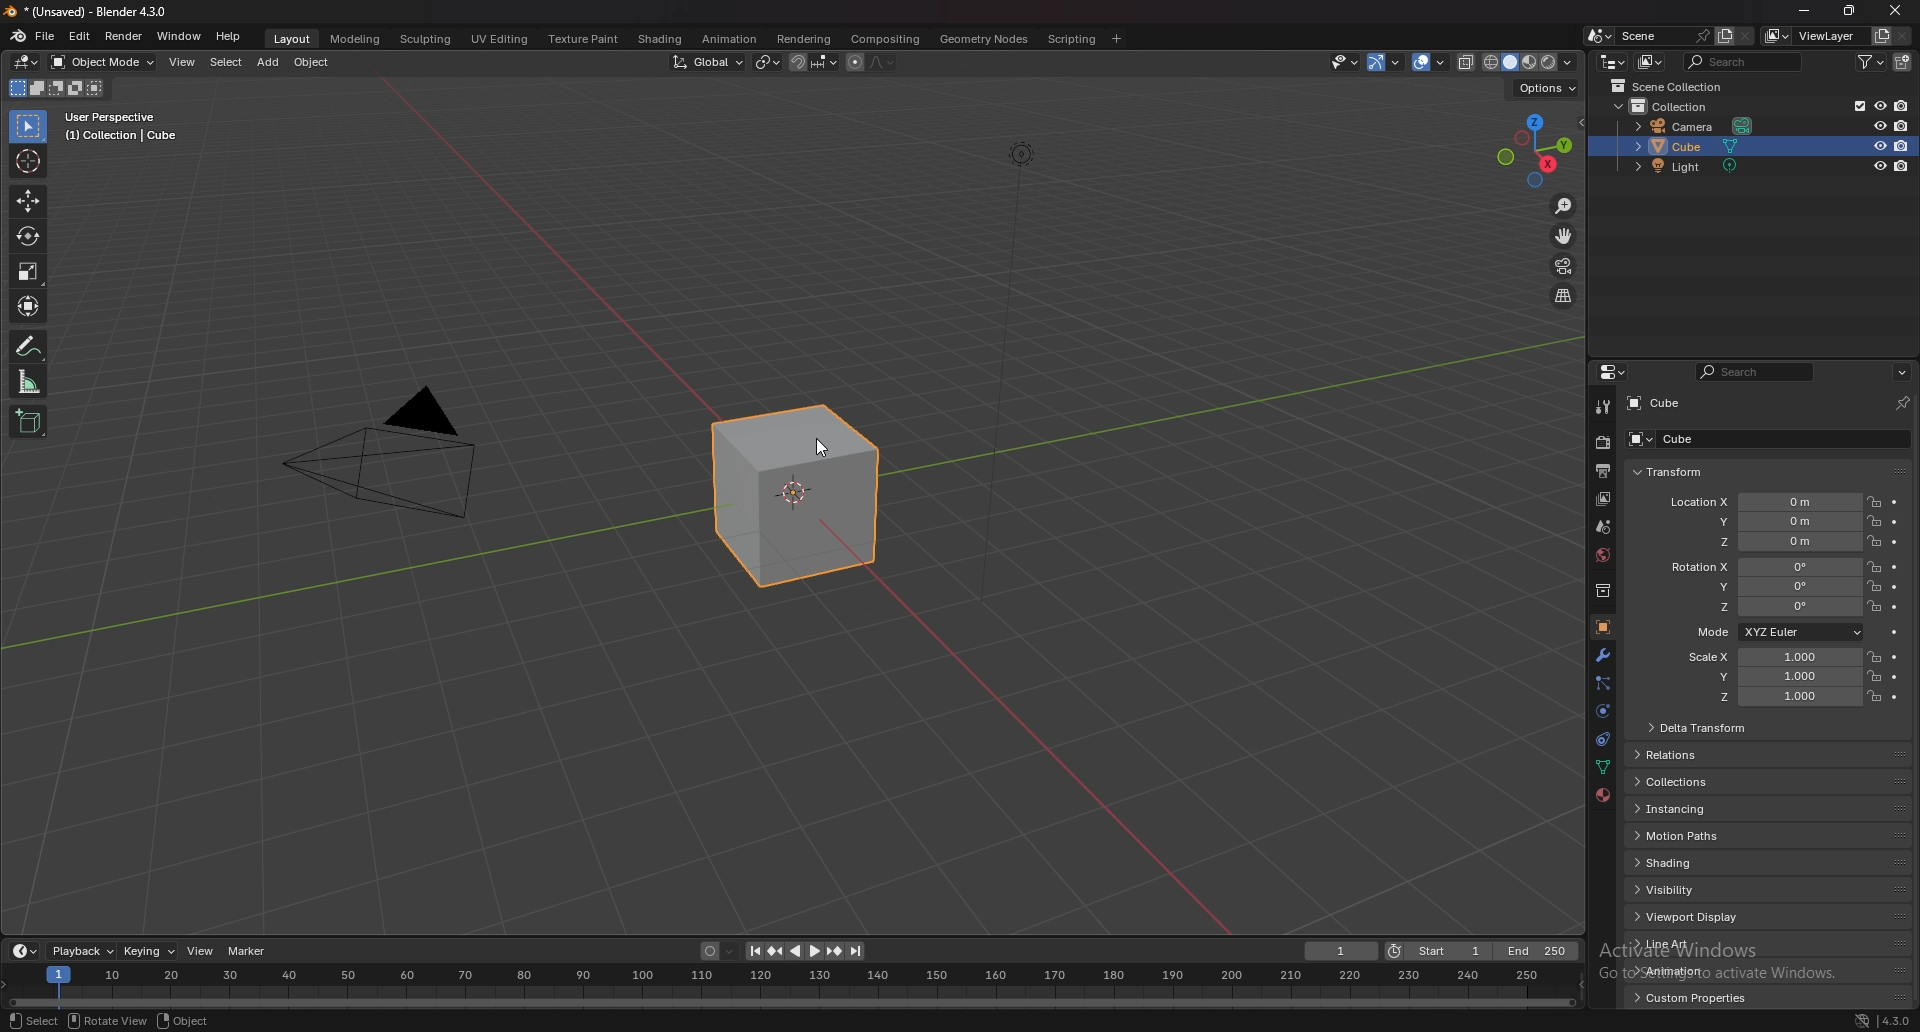  What do you see at coordinates (1565, 236) in the screenshot?
I see `move` at bounding box center [1565, 236].